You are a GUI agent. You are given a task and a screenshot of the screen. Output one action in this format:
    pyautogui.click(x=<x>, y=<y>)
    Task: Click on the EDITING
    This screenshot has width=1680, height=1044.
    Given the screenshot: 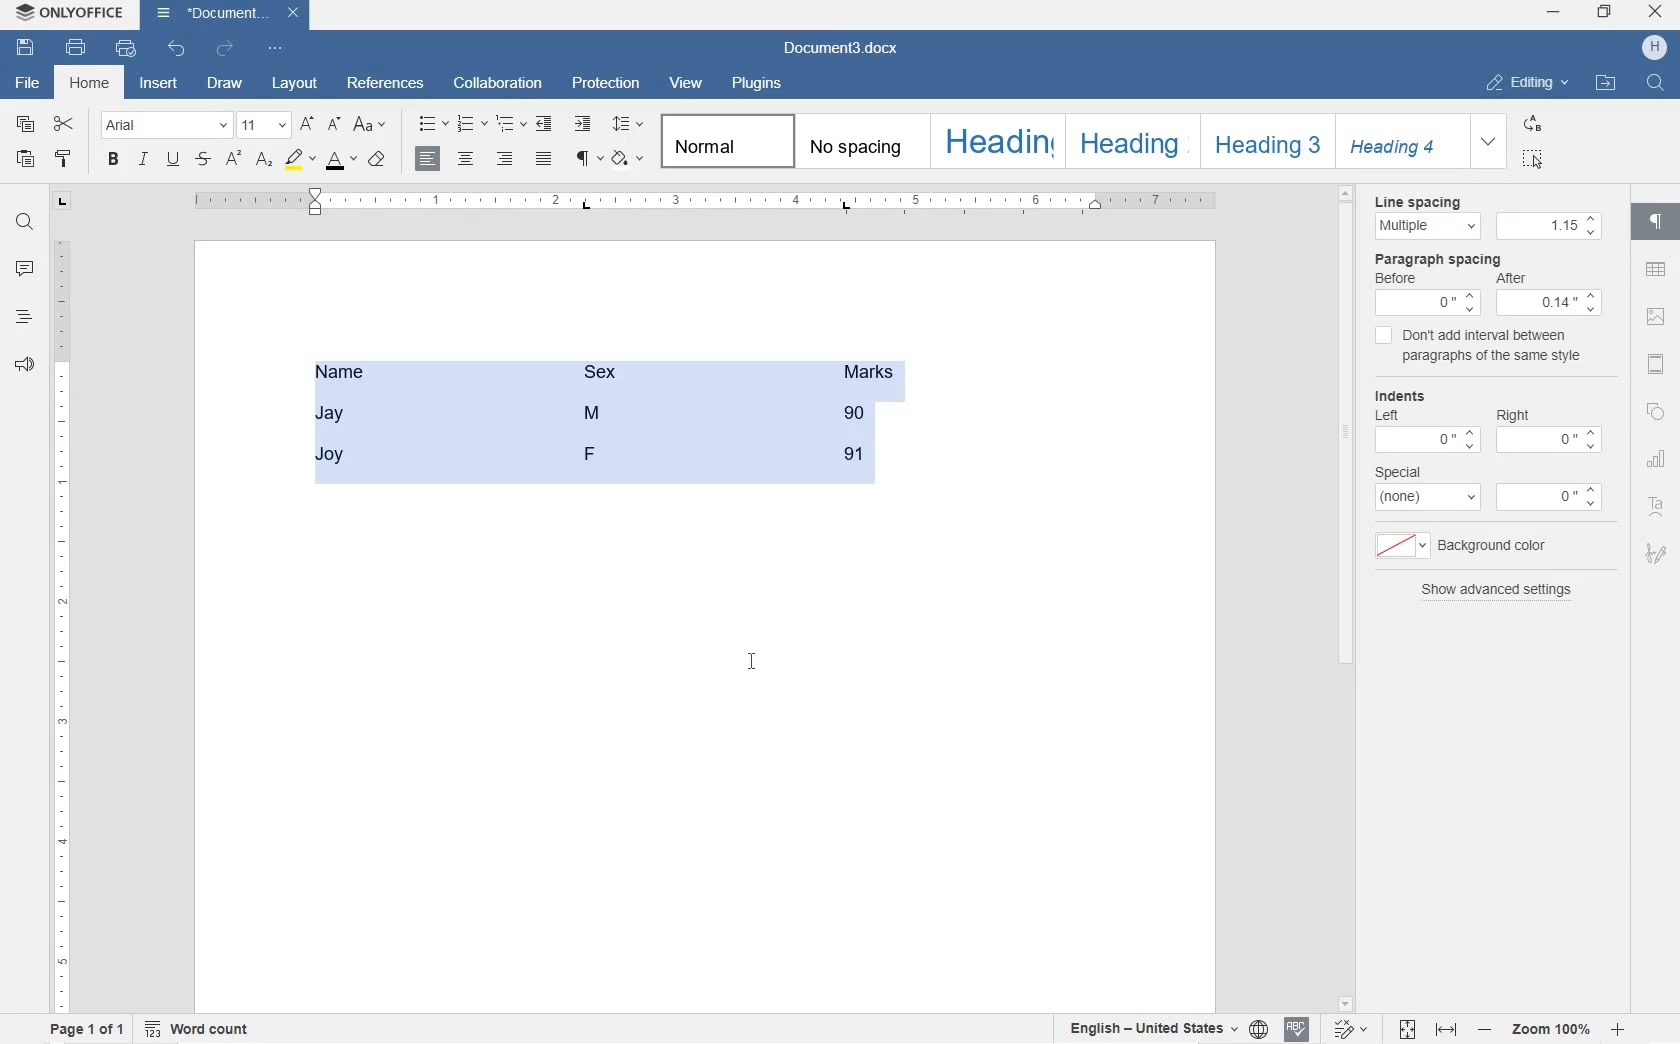 What is the action you would take?
    pyautogui.click(x=1528, y=78)
    